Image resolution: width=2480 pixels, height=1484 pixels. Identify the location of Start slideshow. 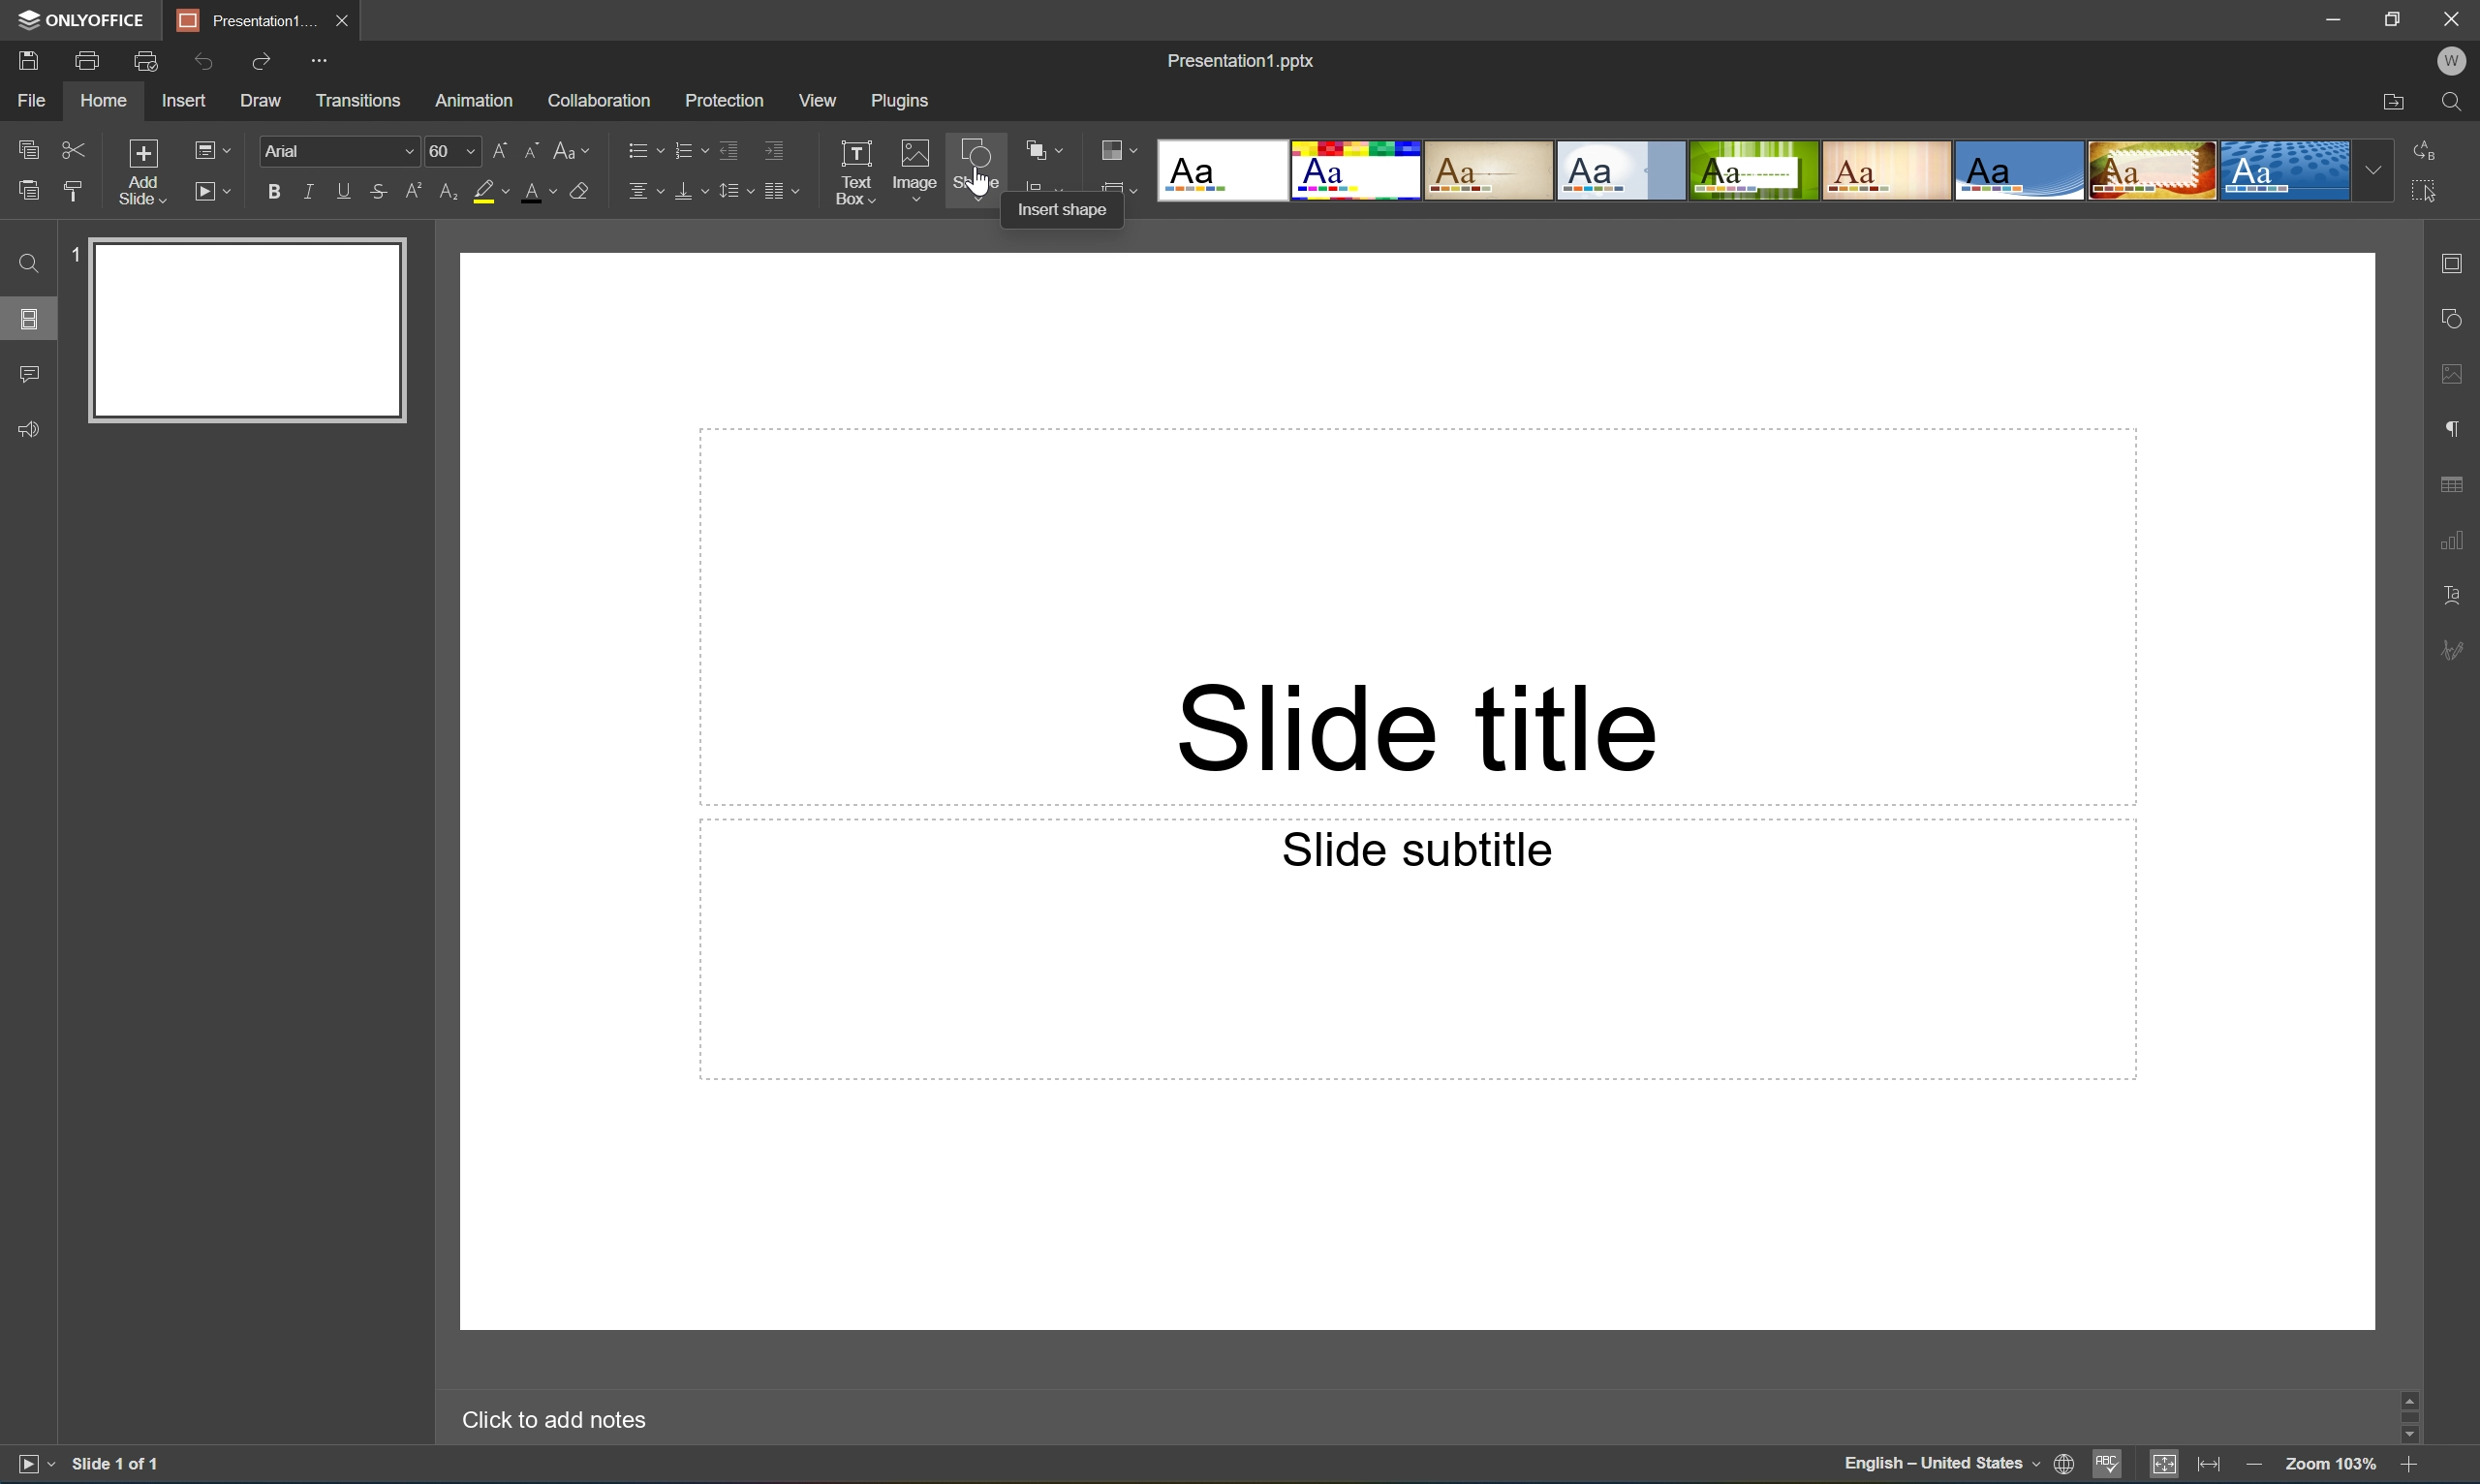
(29, 1468).